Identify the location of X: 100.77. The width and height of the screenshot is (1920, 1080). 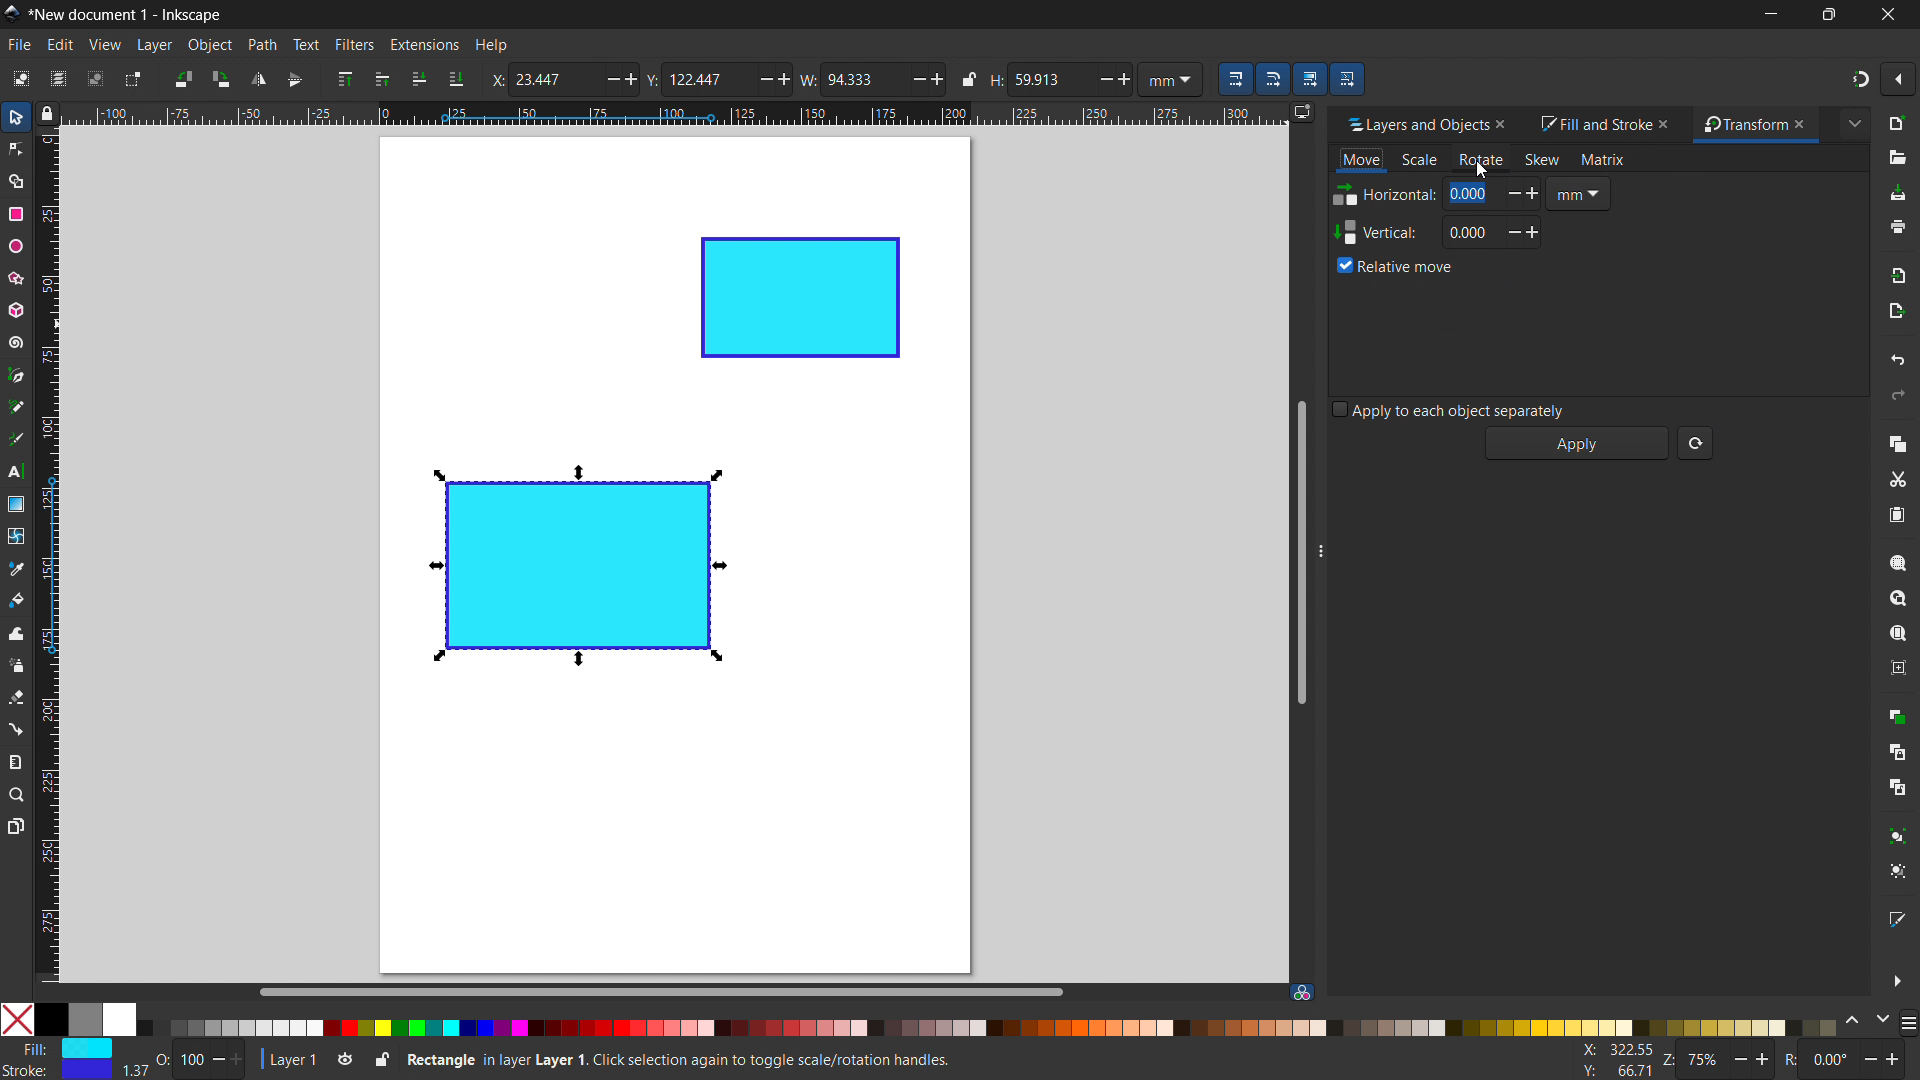
(1612, 1051).